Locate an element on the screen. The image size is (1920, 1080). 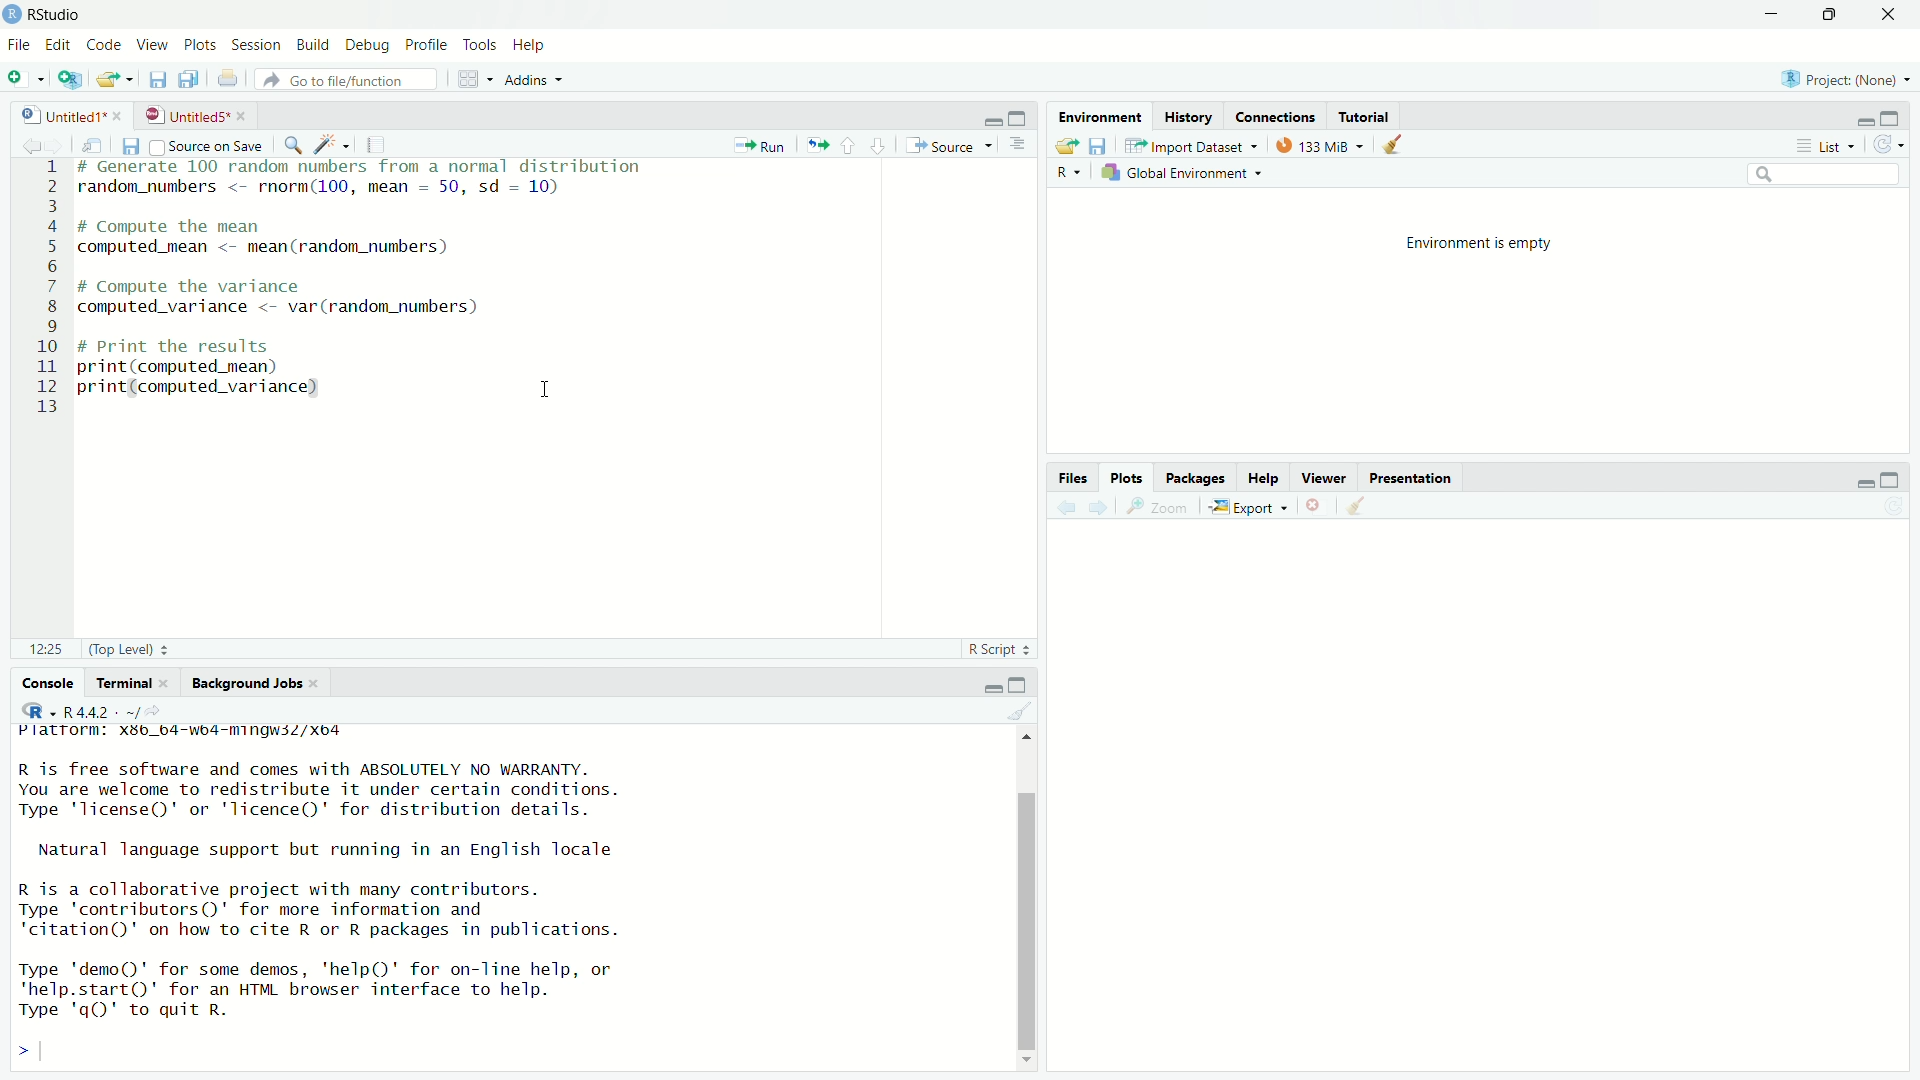
Natural language support but running in an English locale is located at coordinates (326, 849).